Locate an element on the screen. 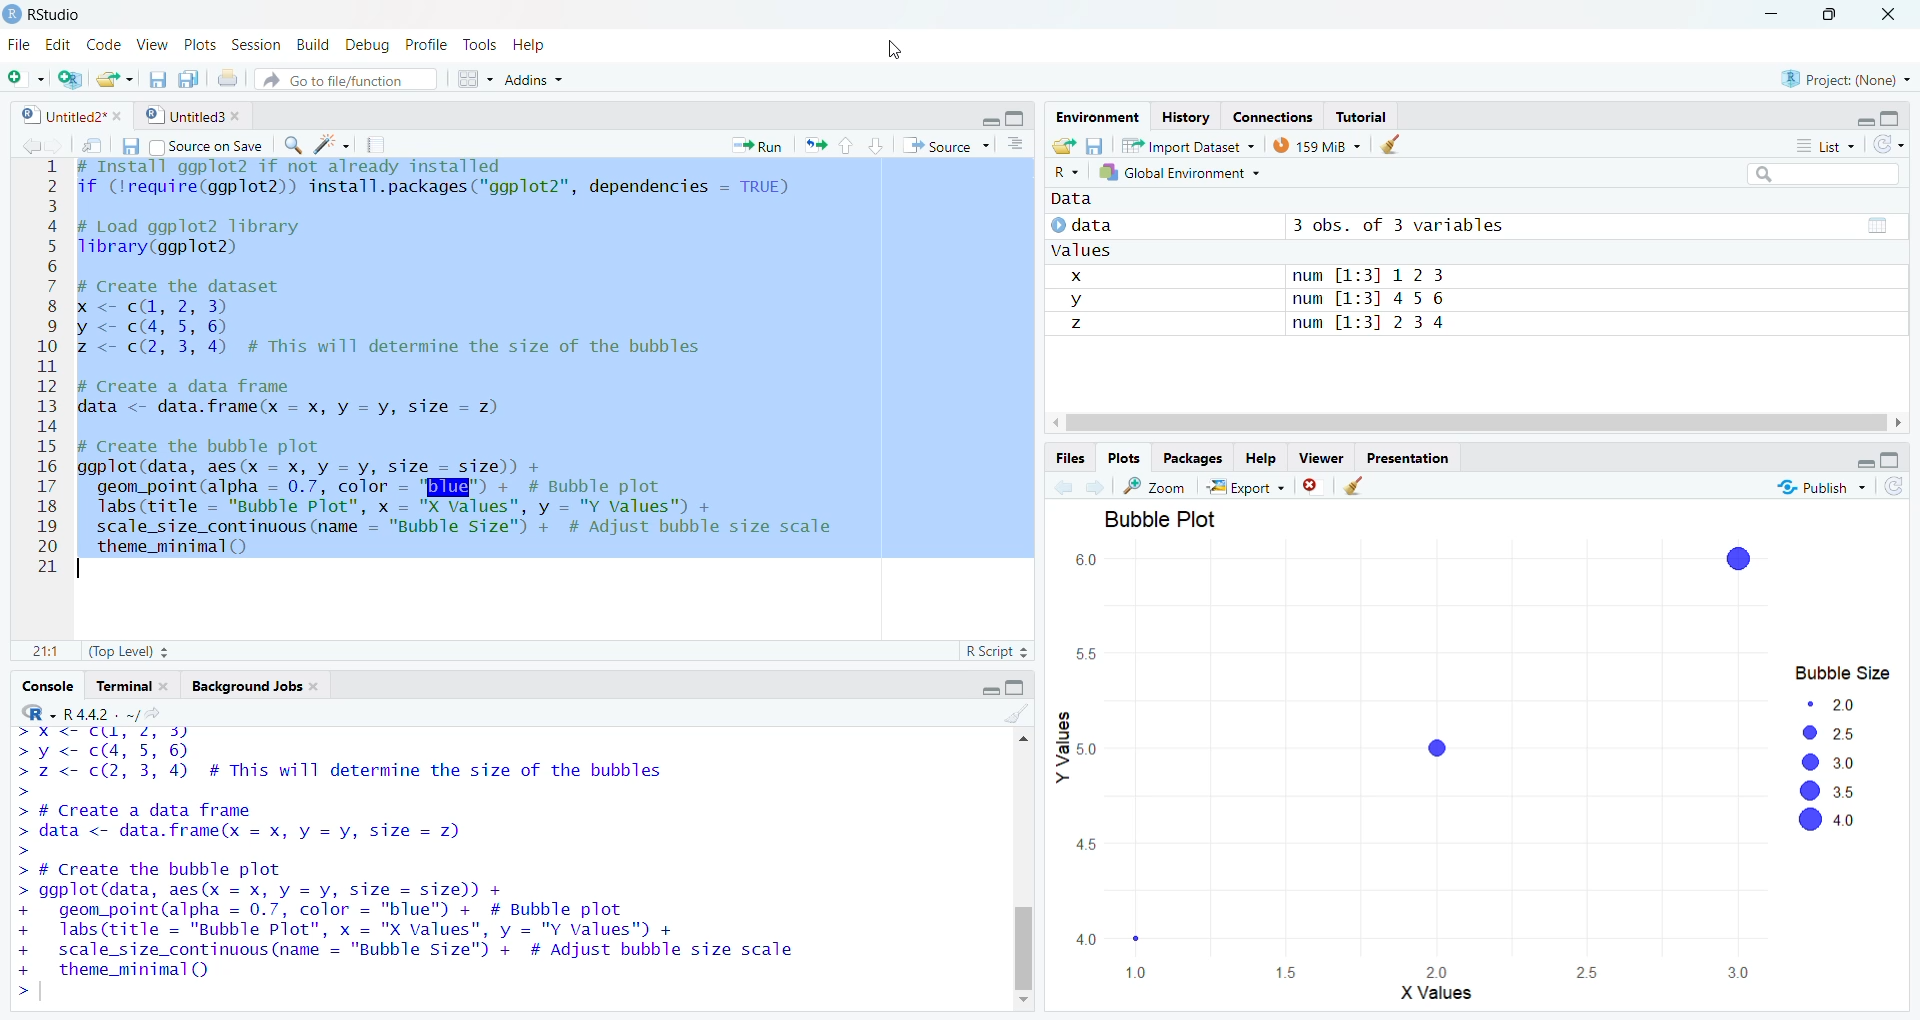  Source on Save is located at coordinates (209, 146).